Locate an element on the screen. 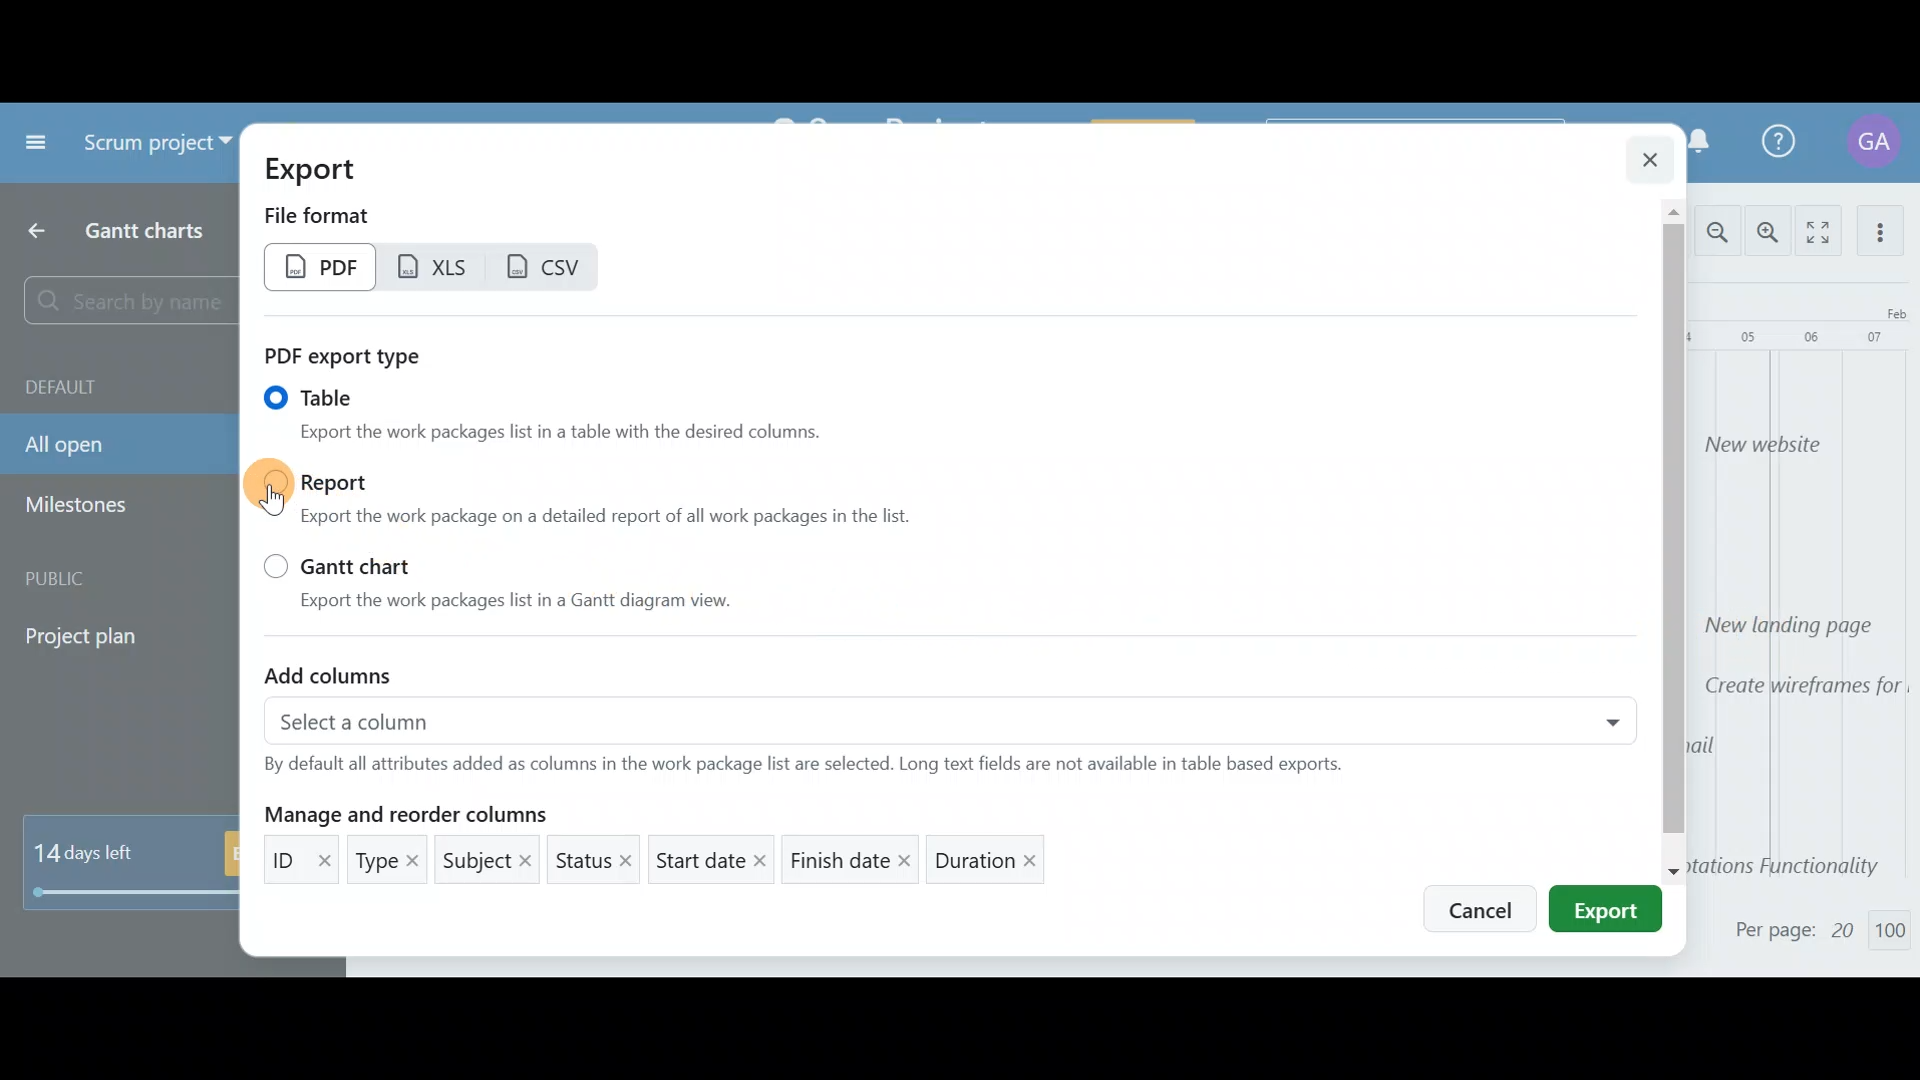  Search by name is located at coordinates (128, 298).